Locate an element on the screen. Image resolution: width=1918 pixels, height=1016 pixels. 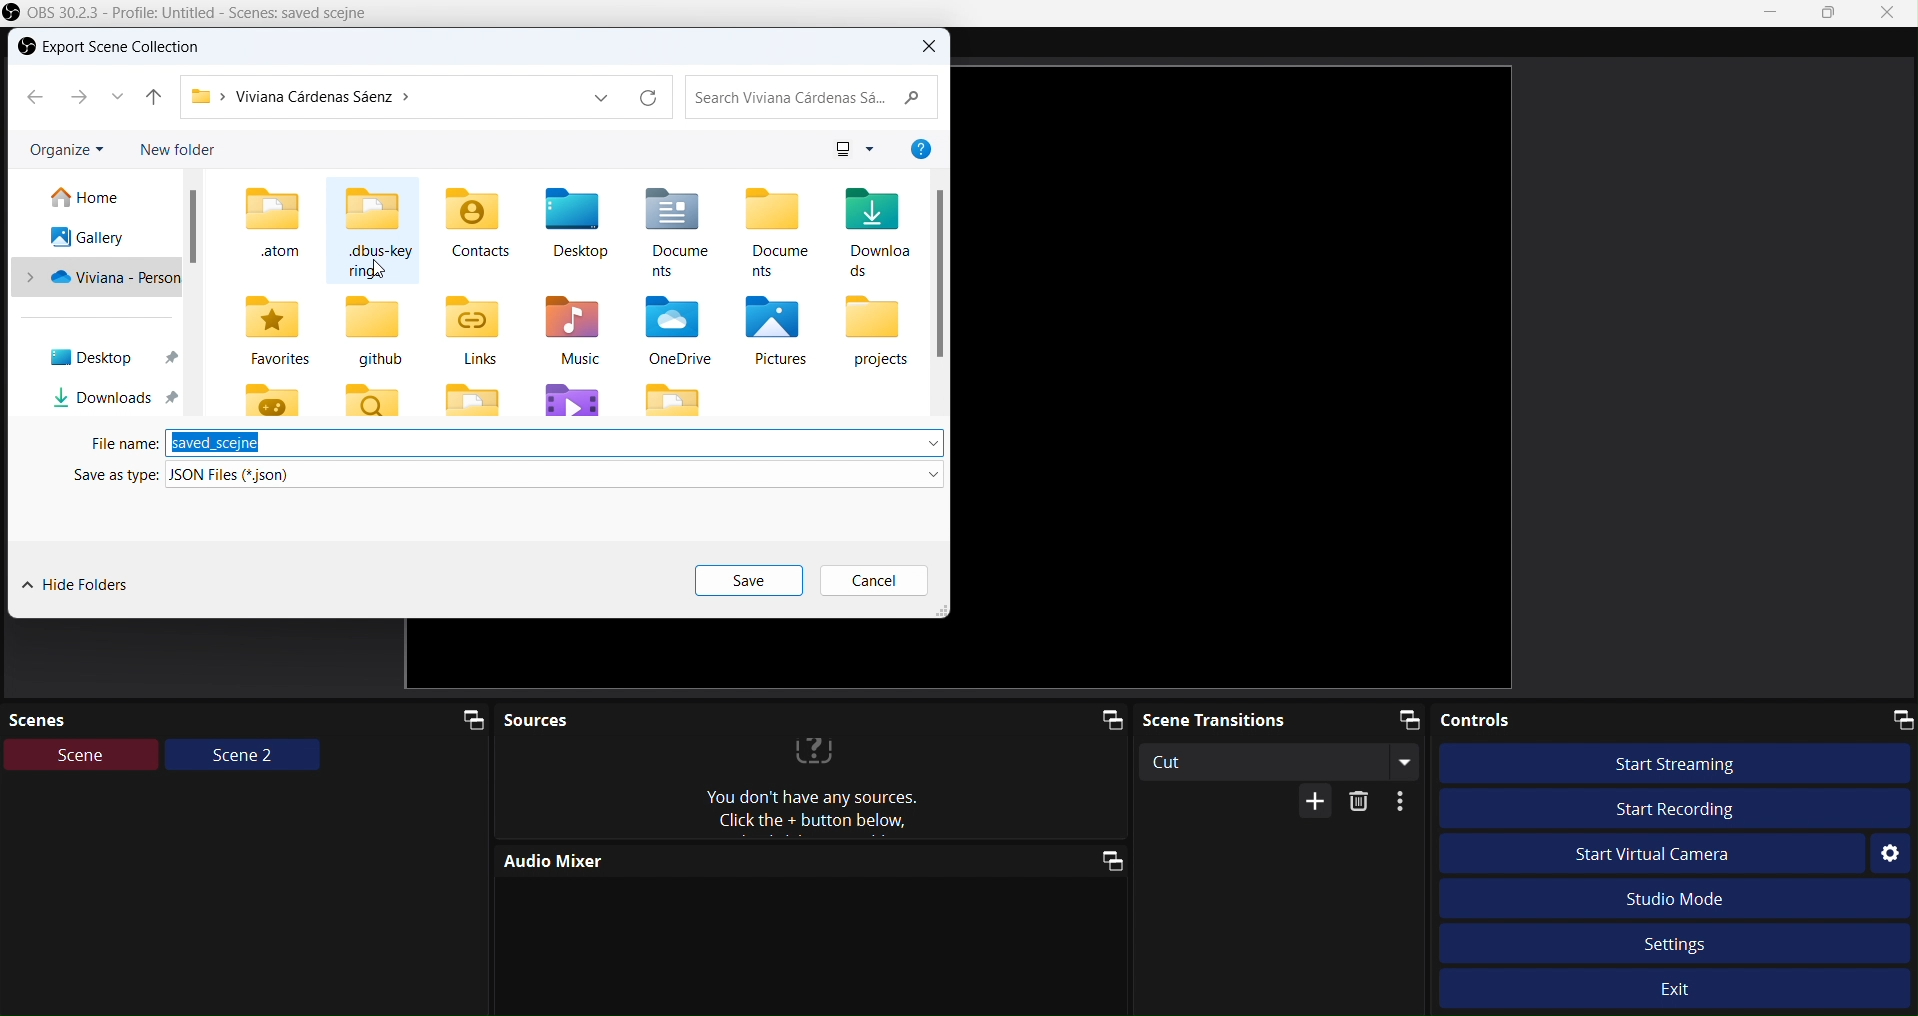
minimize is located at coordinates (1770, 12).